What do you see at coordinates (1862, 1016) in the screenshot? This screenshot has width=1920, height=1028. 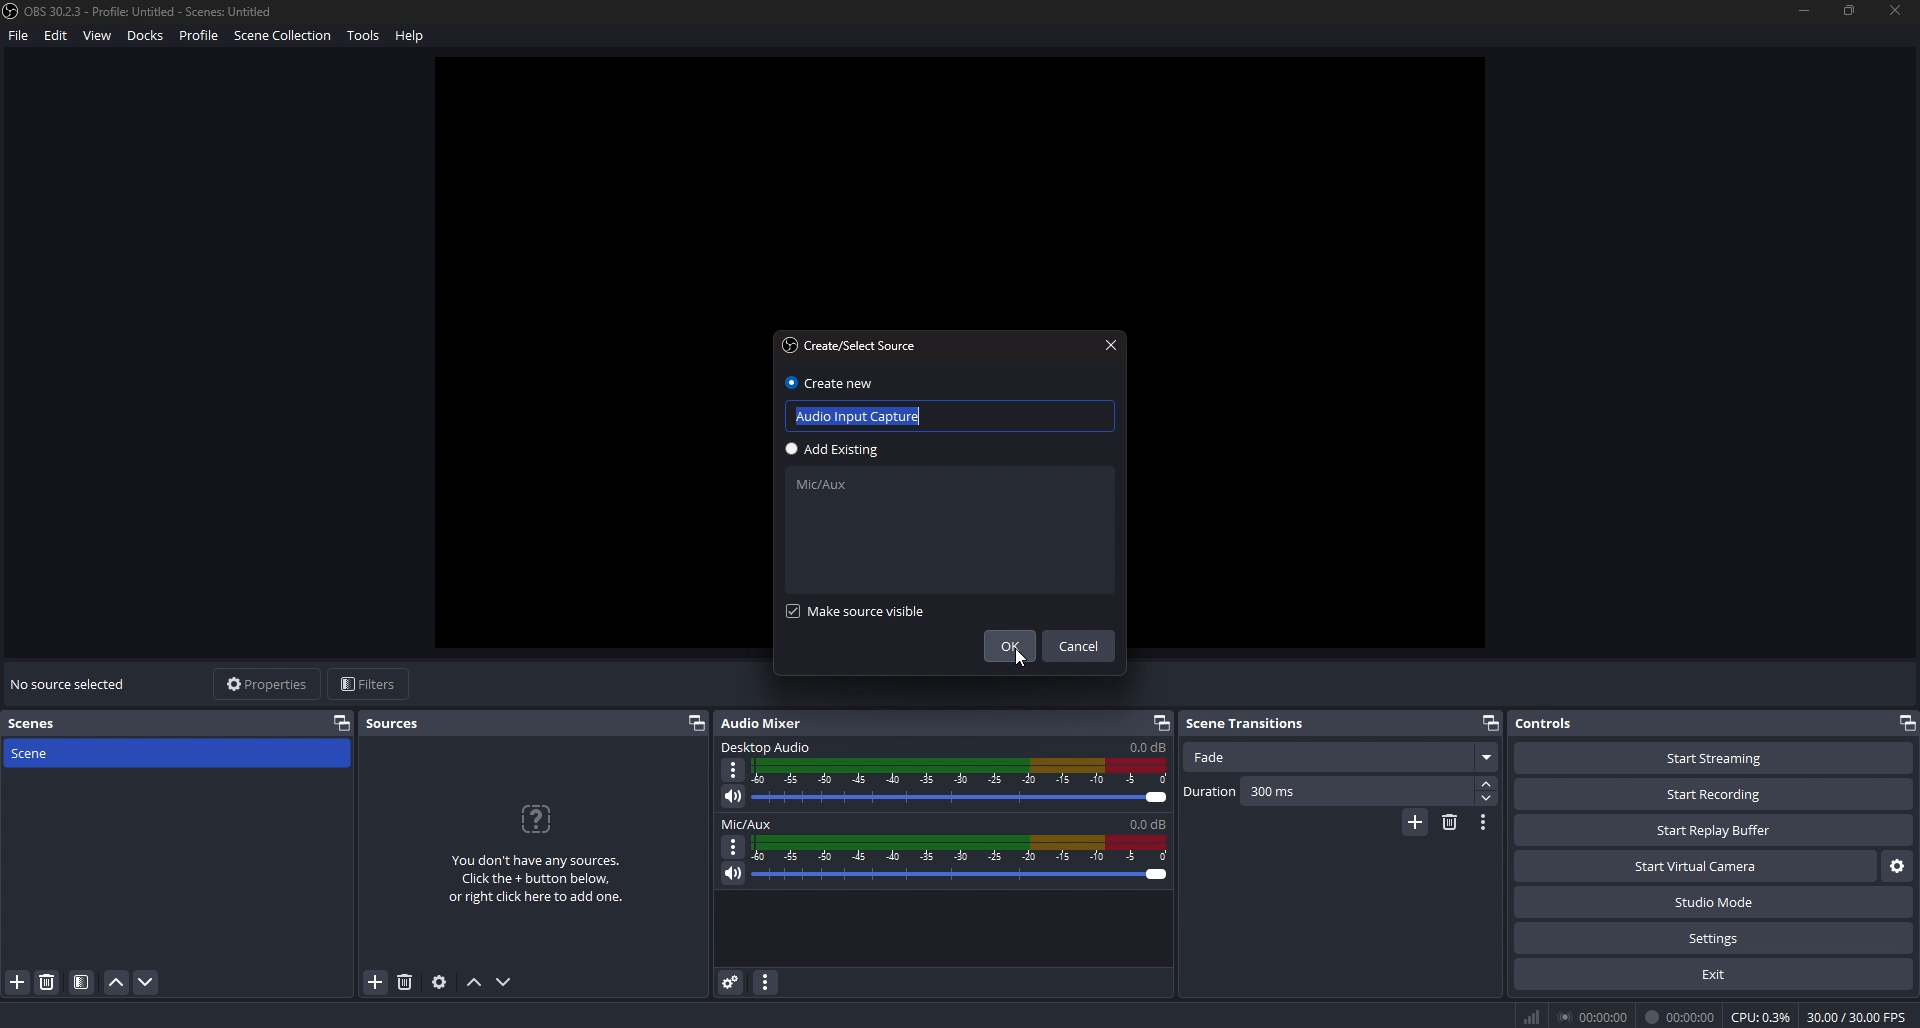 I see `% 30.00/30.00F` at bounding box center [1862, 1016].